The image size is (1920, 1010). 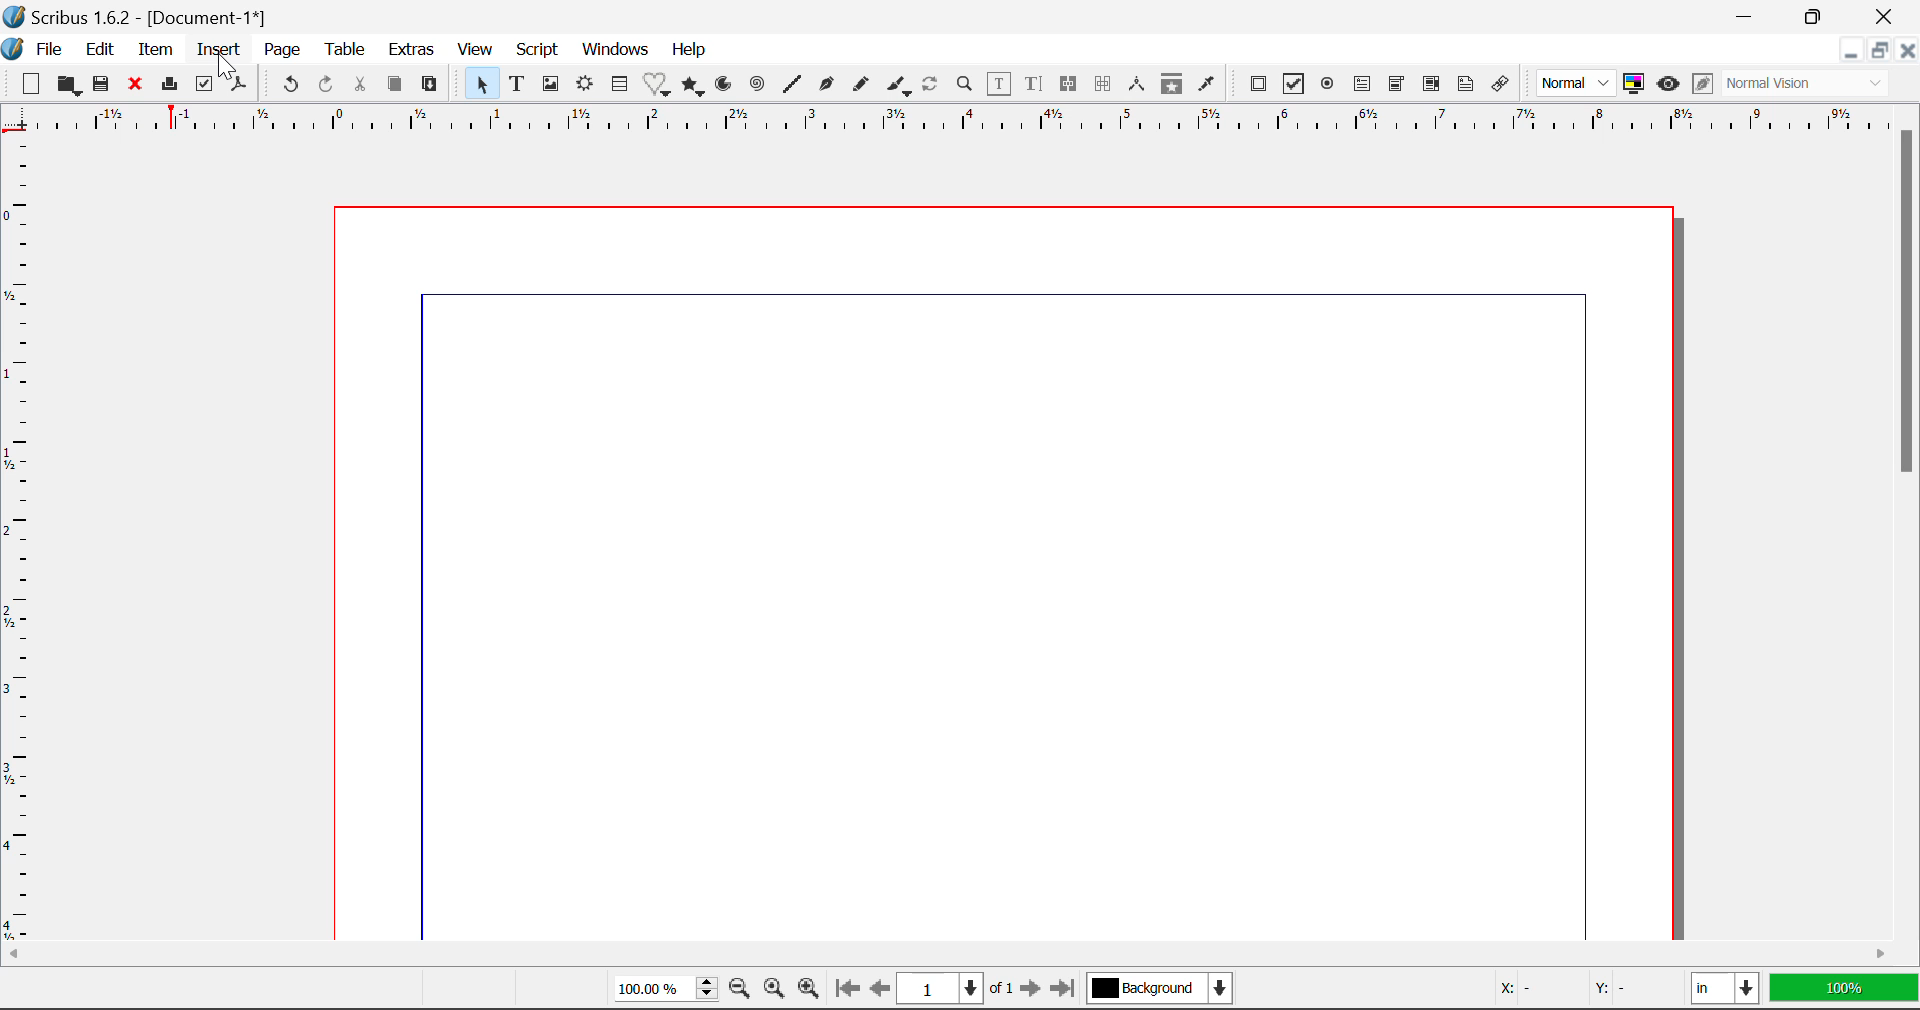 What do you see at coordinates (1139, 85) in the screenshot?
I see `Measurements` at bounding box center [1139, 85].